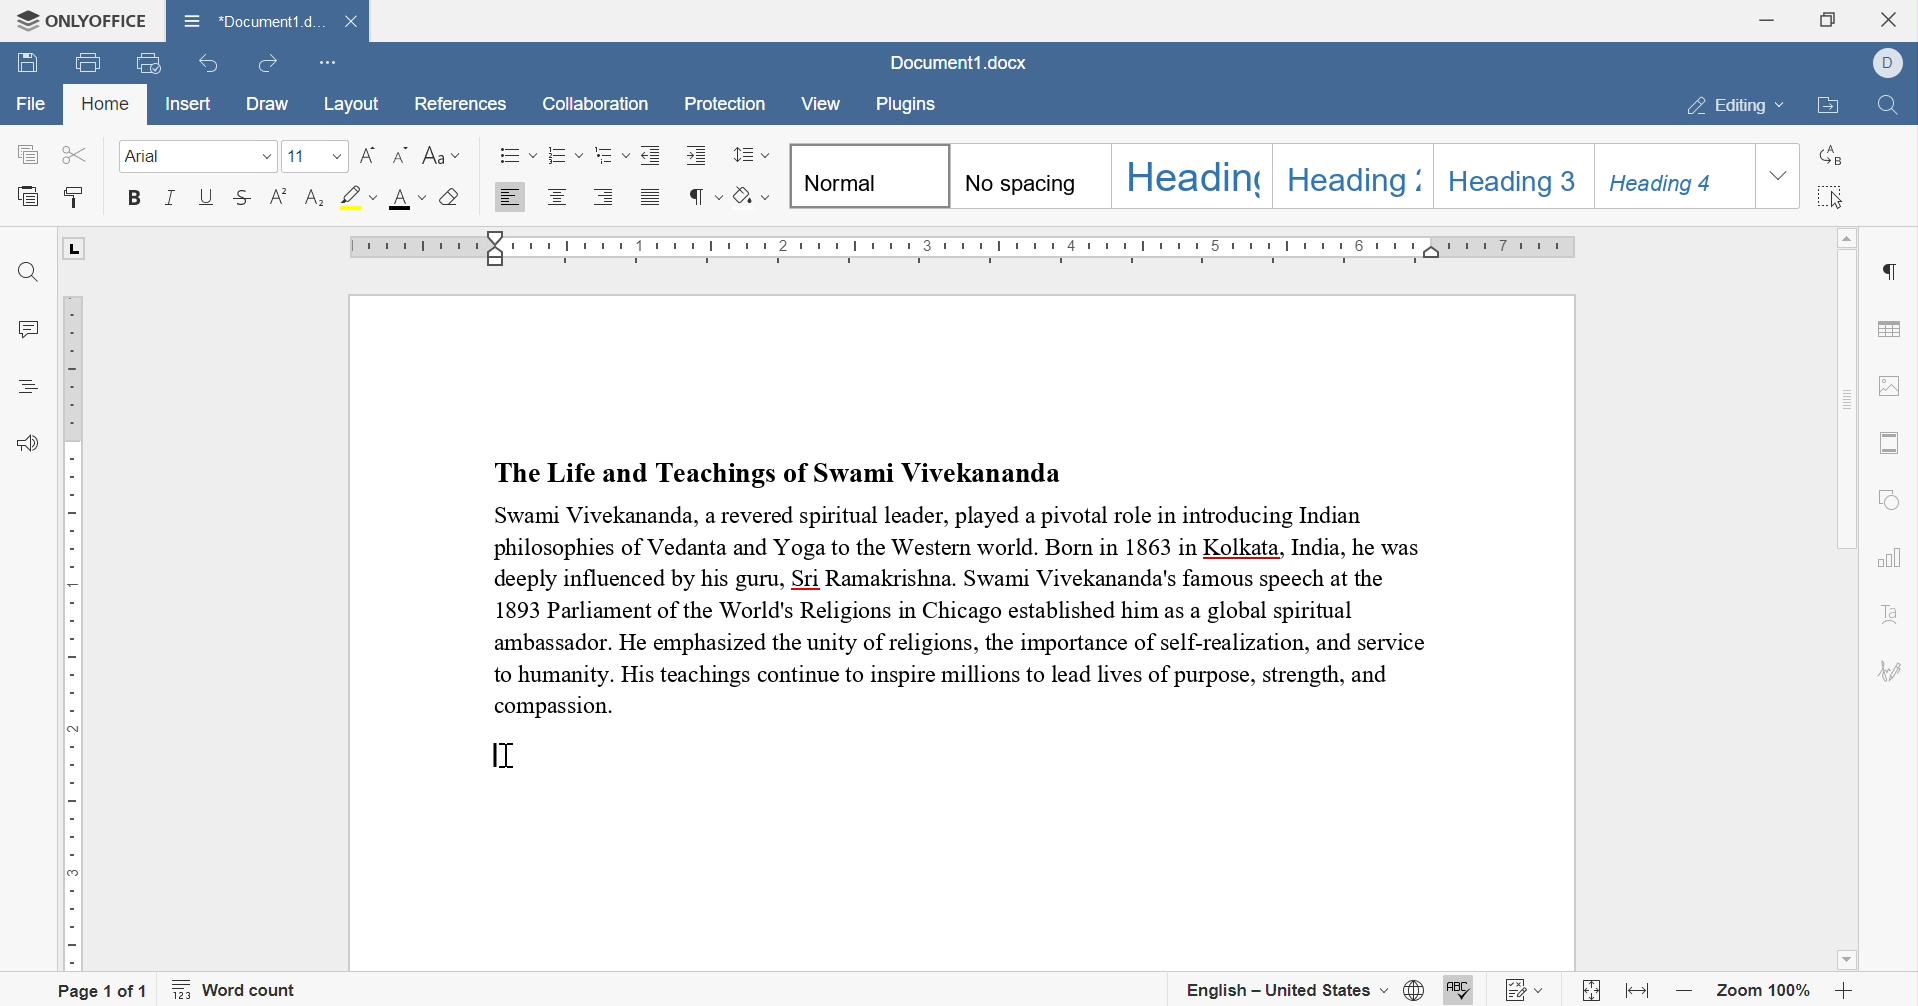 This screenshot has height=1006, width=1918. I want to click on arial, so click(149, 156).